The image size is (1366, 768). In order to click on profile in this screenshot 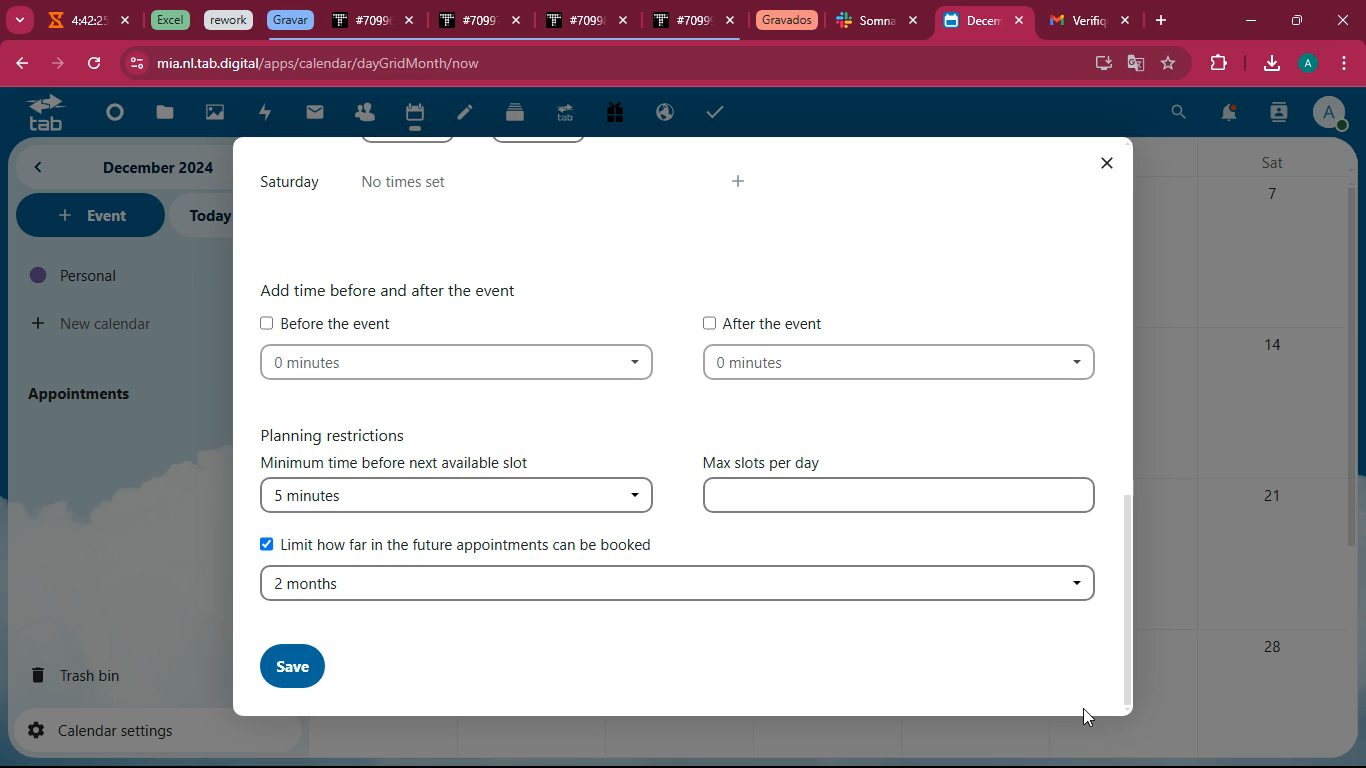, I will do `click(1329, 112)`.